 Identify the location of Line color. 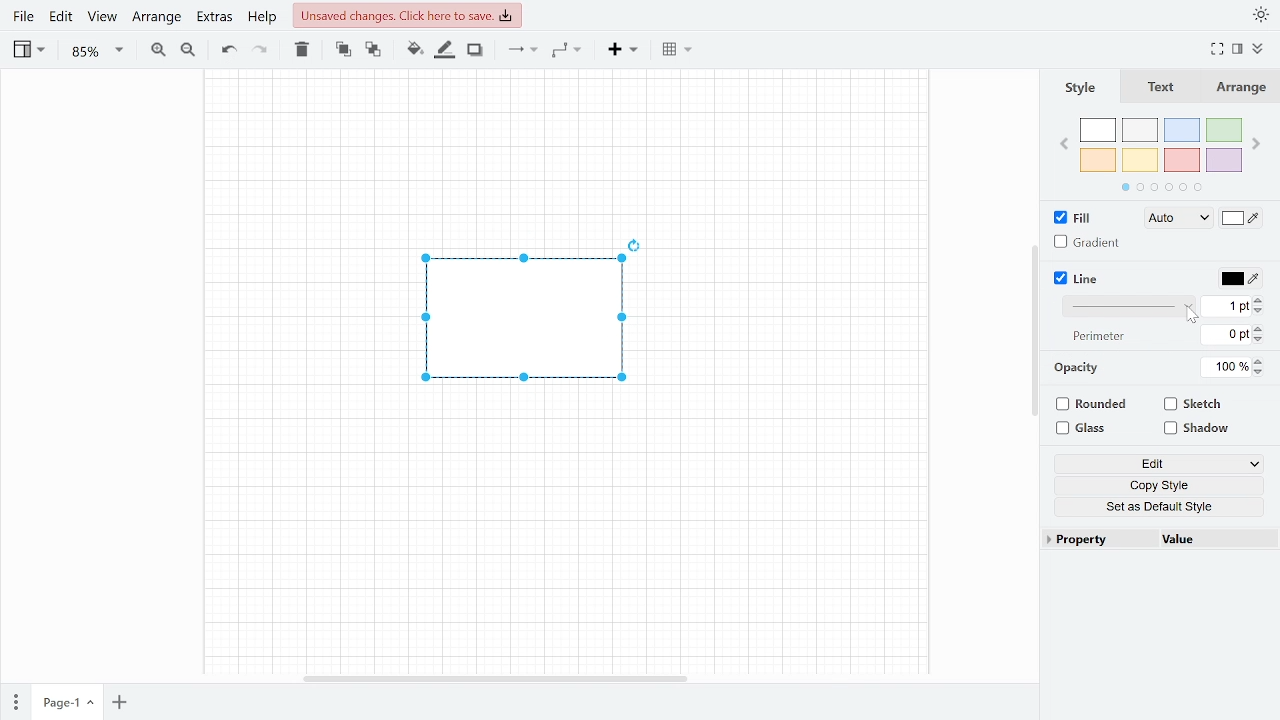
(1241, 278).